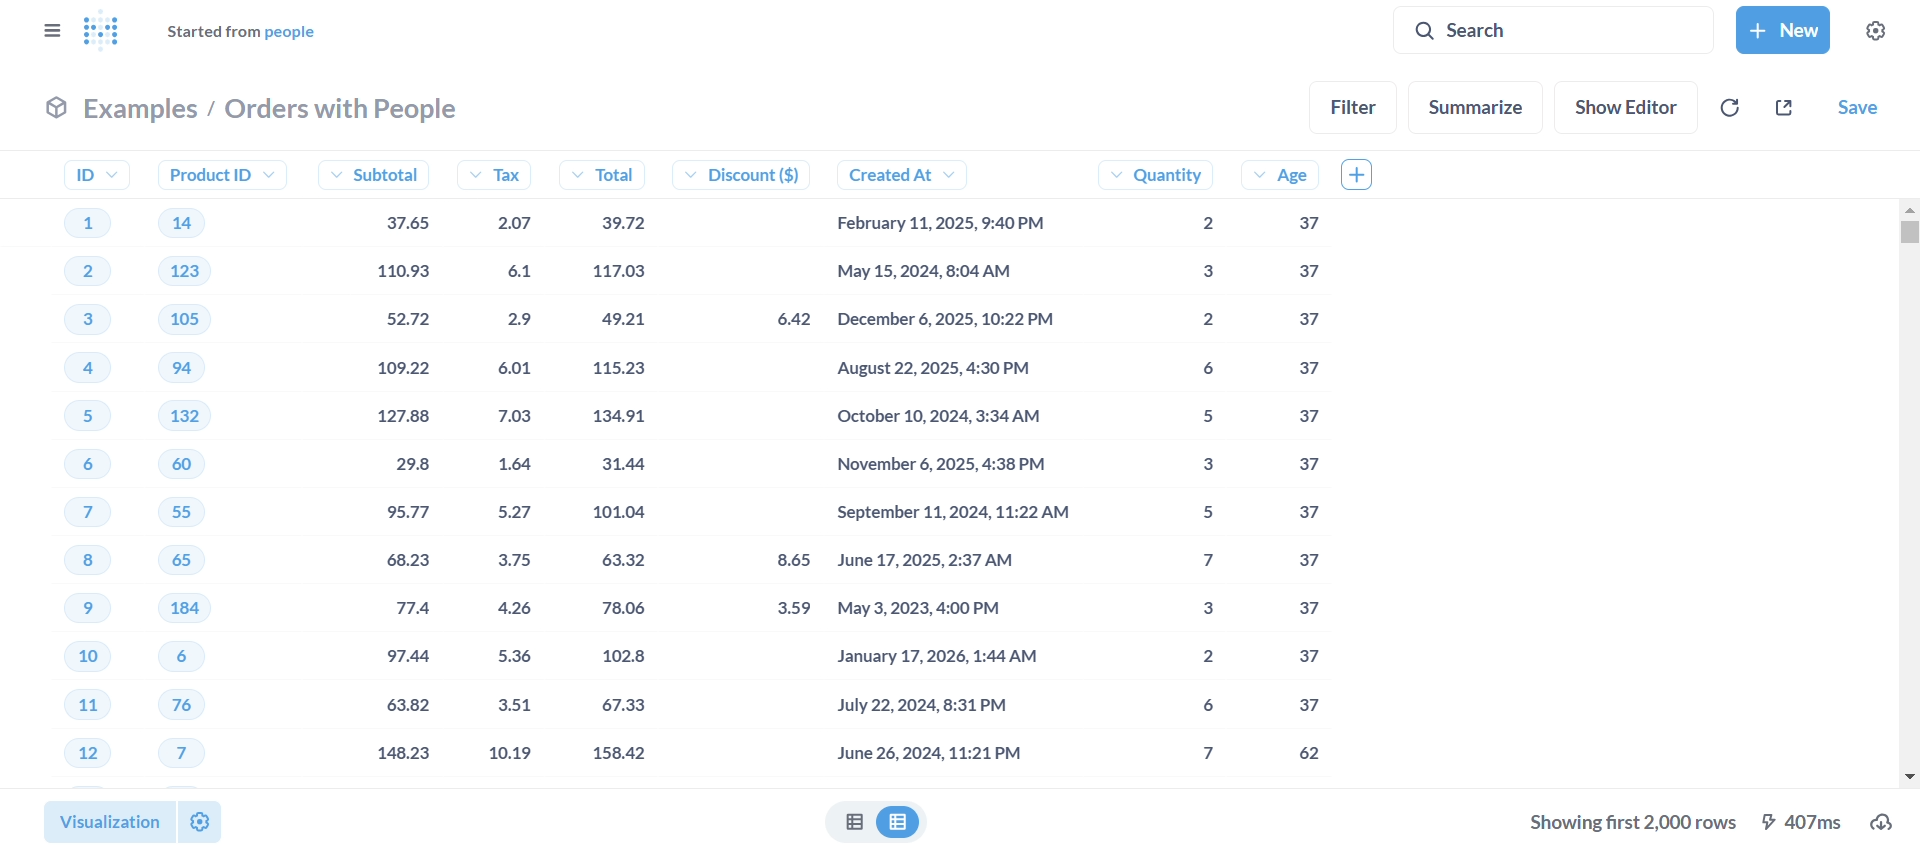 This screenshot has width=1920, height=850. Describe the element at coordinates (1360, 105) in the screenshot. I see `filter ` at that location.